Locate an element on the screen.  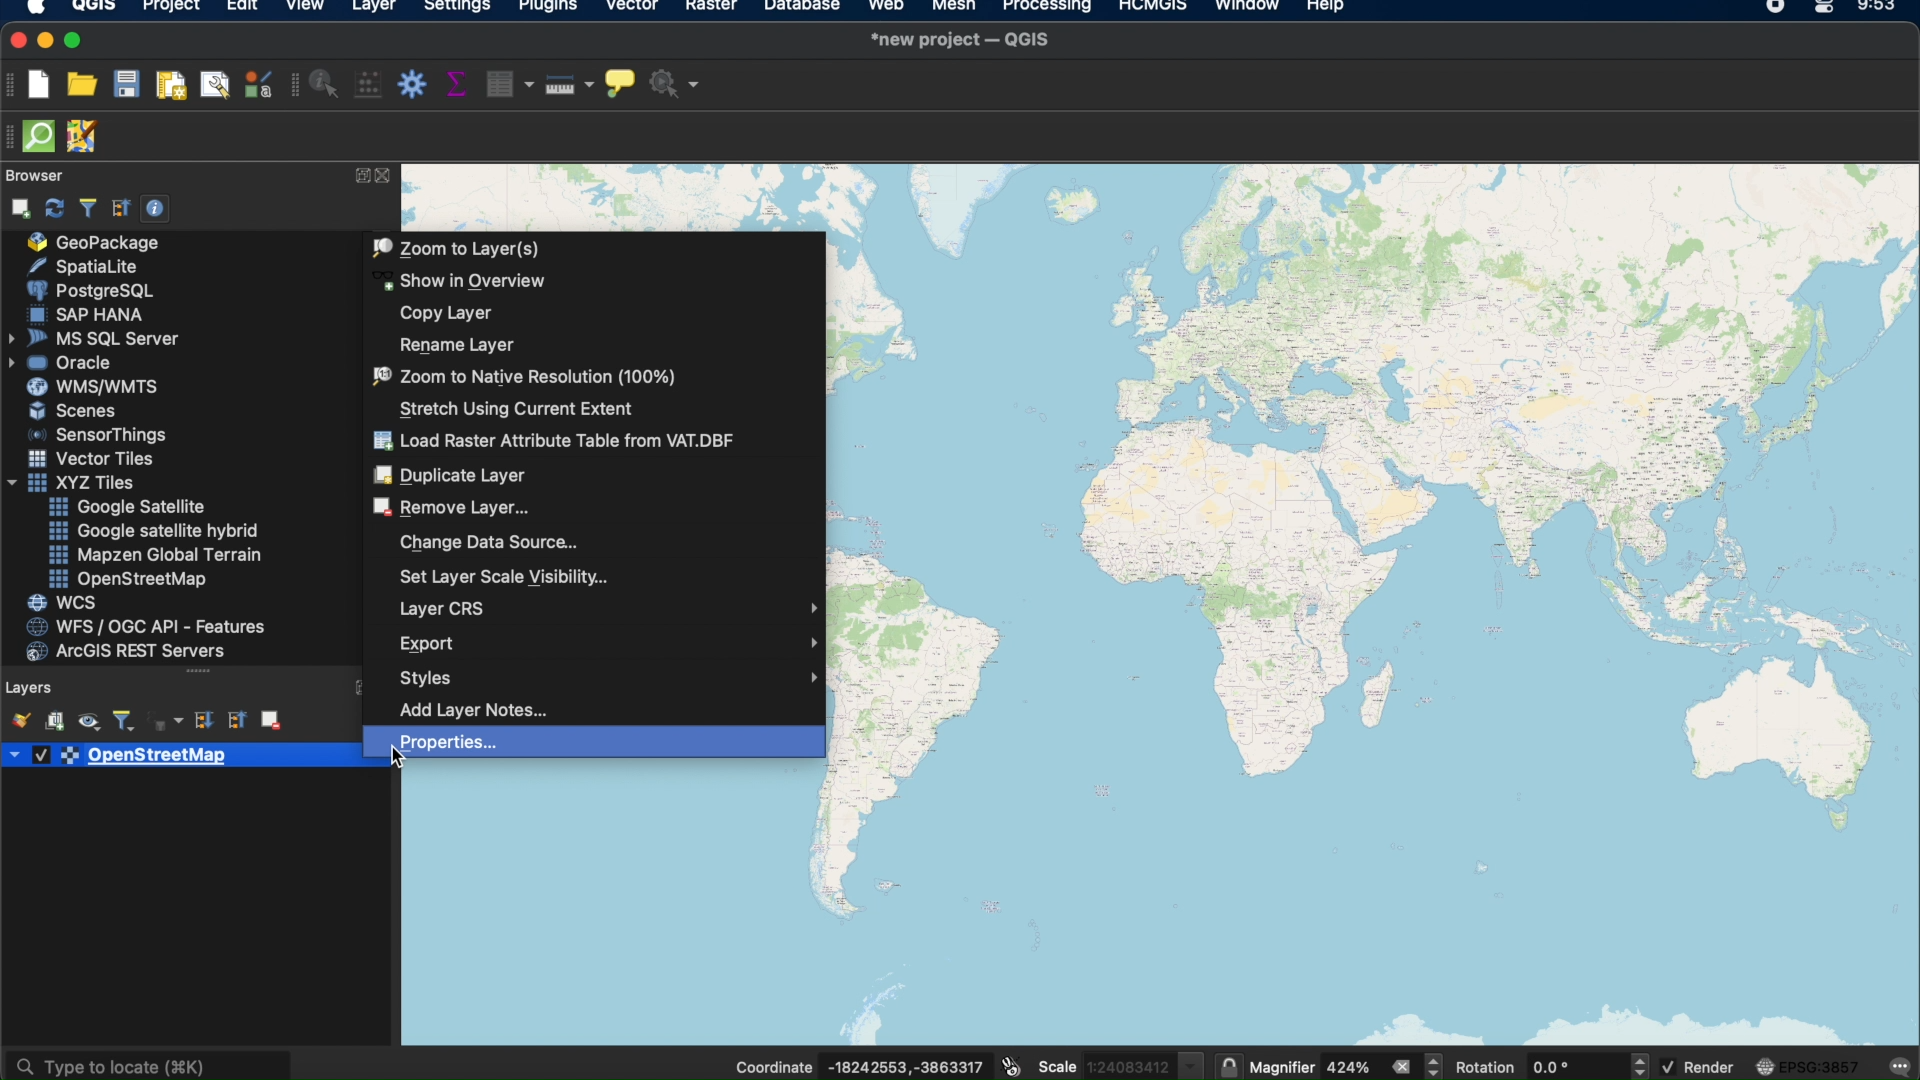
manage map themes is located at coordinates (87, 722).